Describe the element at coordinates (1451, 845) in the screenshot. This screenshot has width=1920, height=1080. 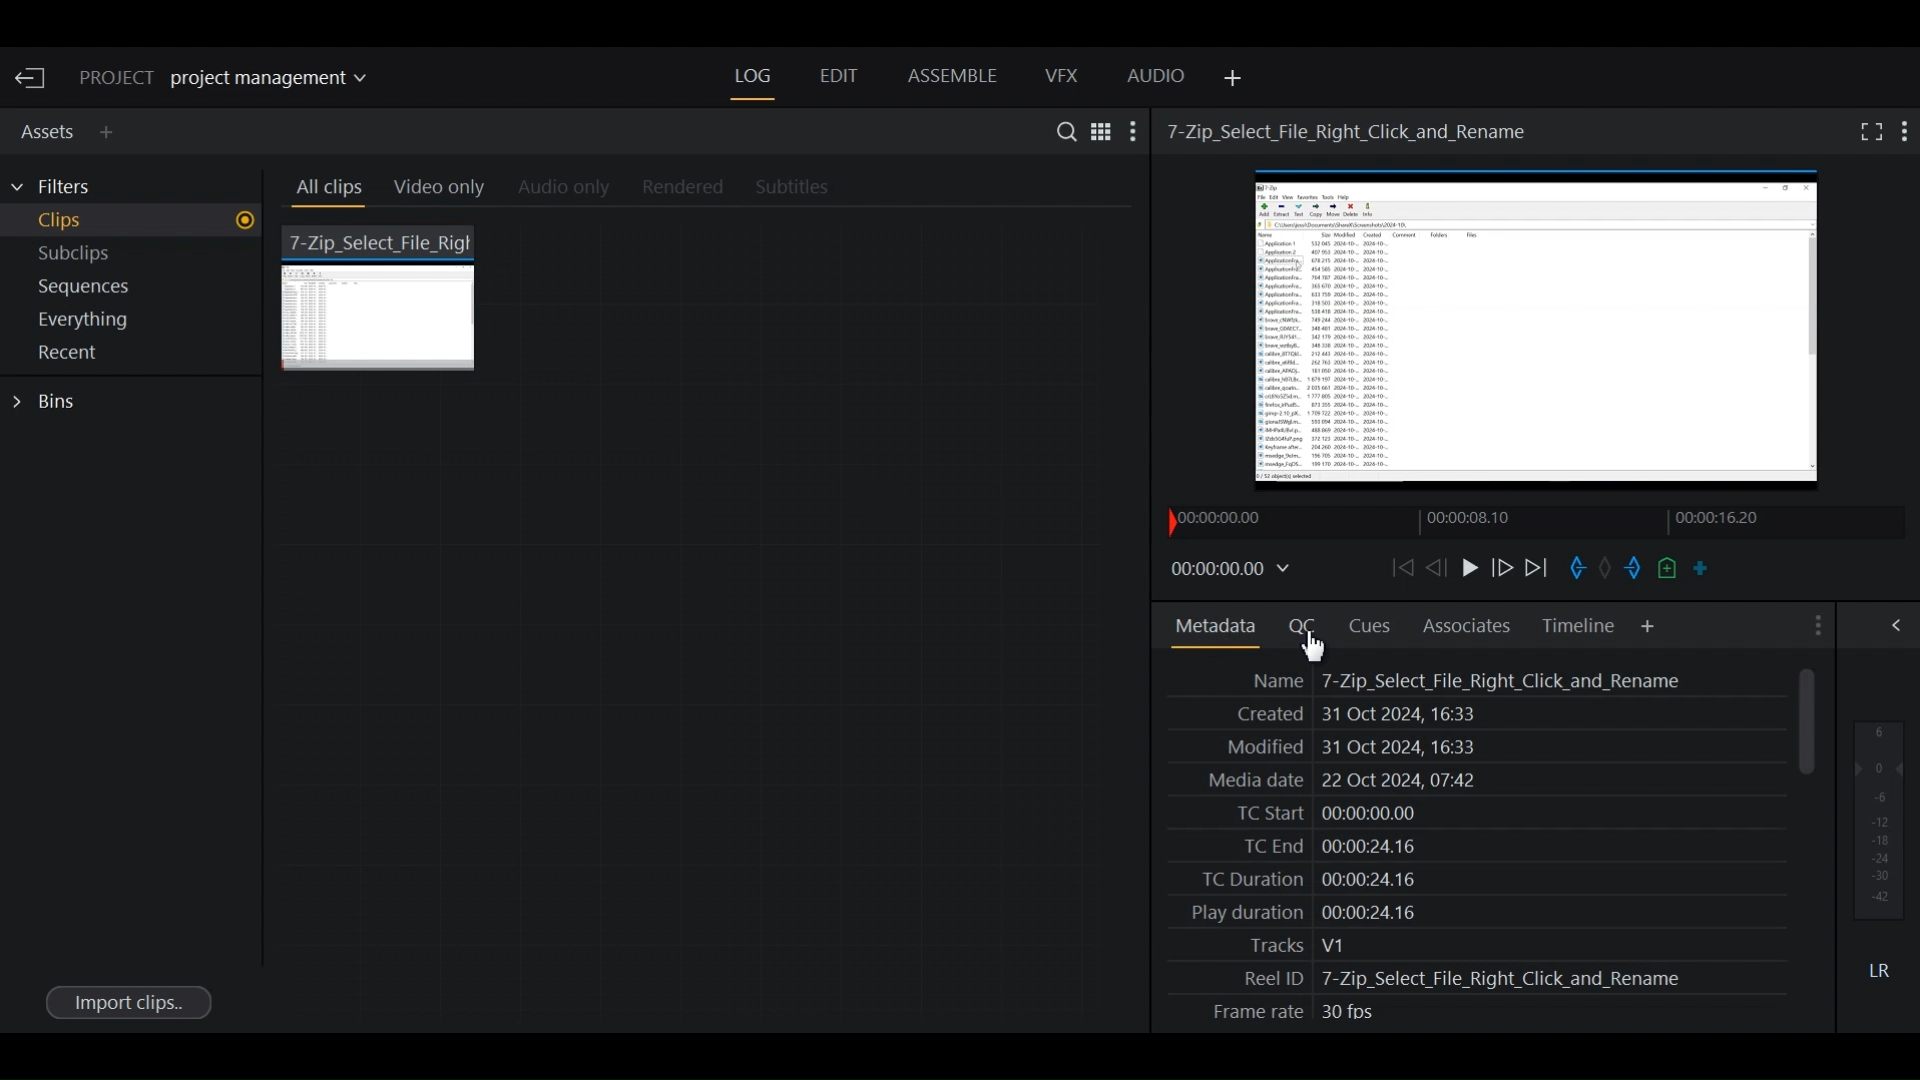
I see `TC Date` at that location.